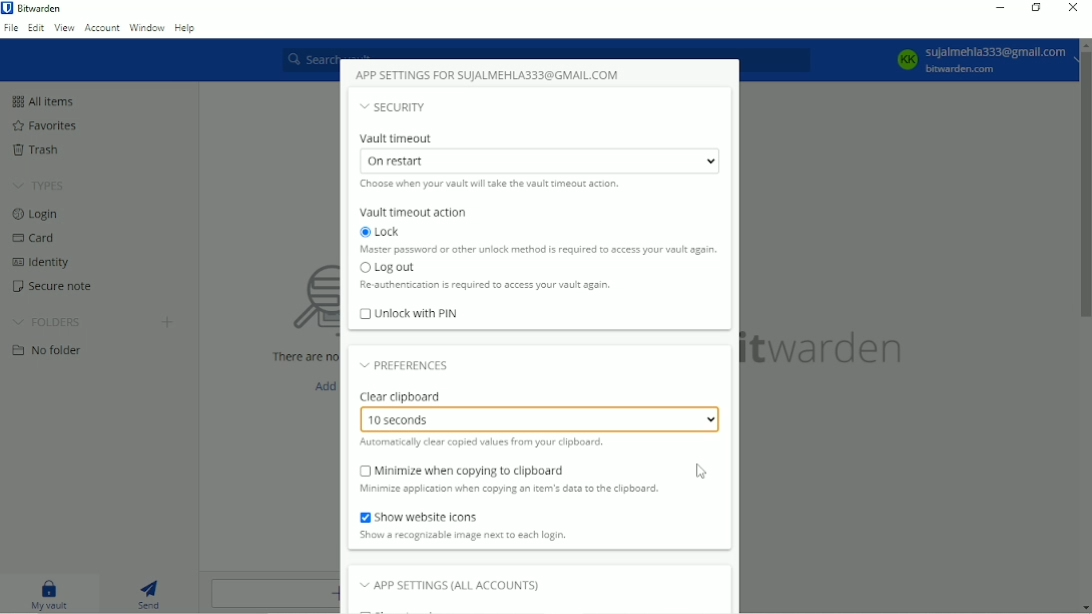  Describe the element at coordinates (147, 27) in the screenshot. I see `Window` at that location.